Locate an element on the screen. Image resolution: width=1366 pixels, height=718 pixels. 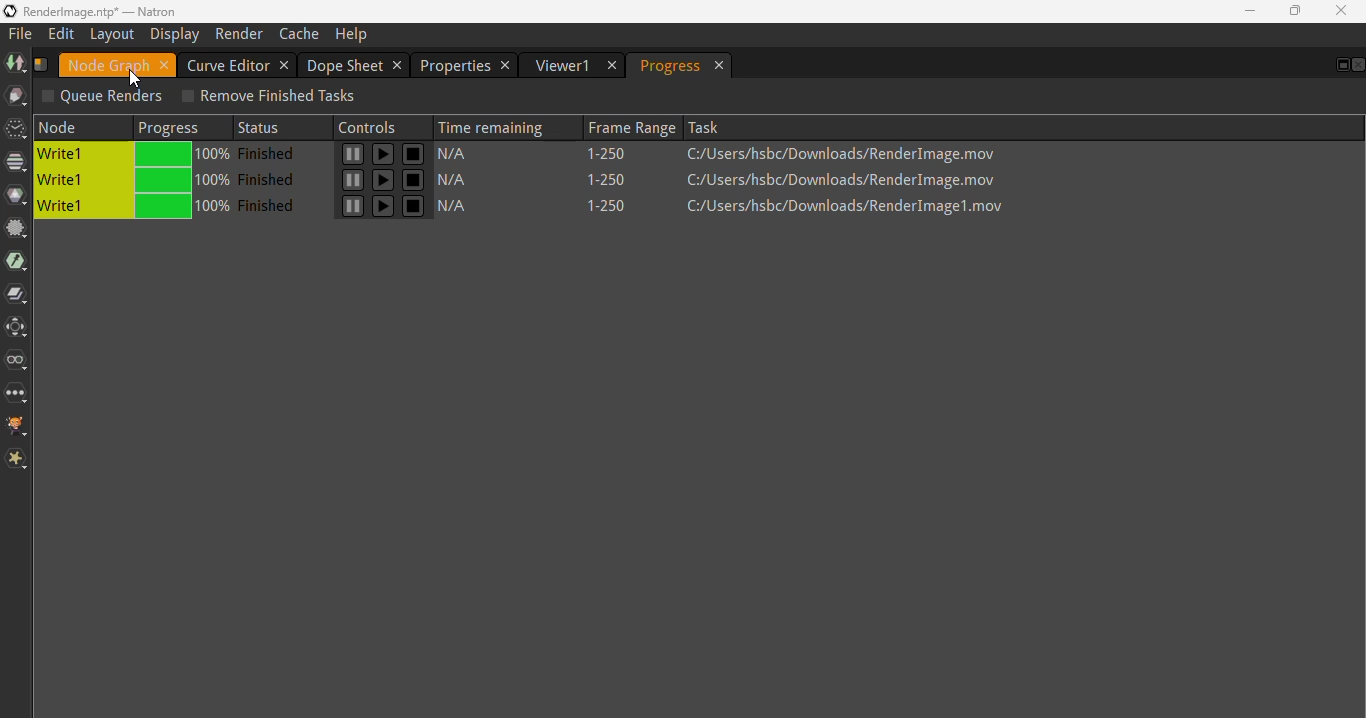
channel is located at coordinates (16, 164).